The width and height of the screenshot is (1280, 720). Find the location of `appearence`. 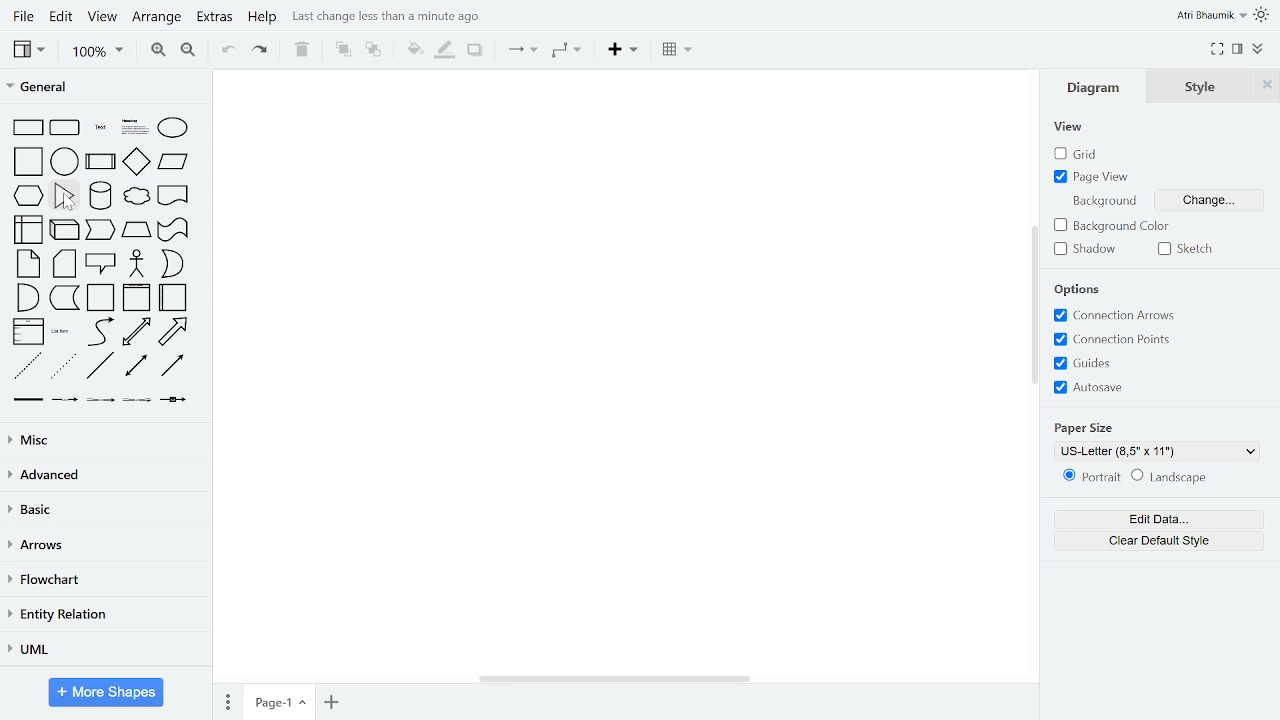

appearence is located at coordinates (1262, 15).